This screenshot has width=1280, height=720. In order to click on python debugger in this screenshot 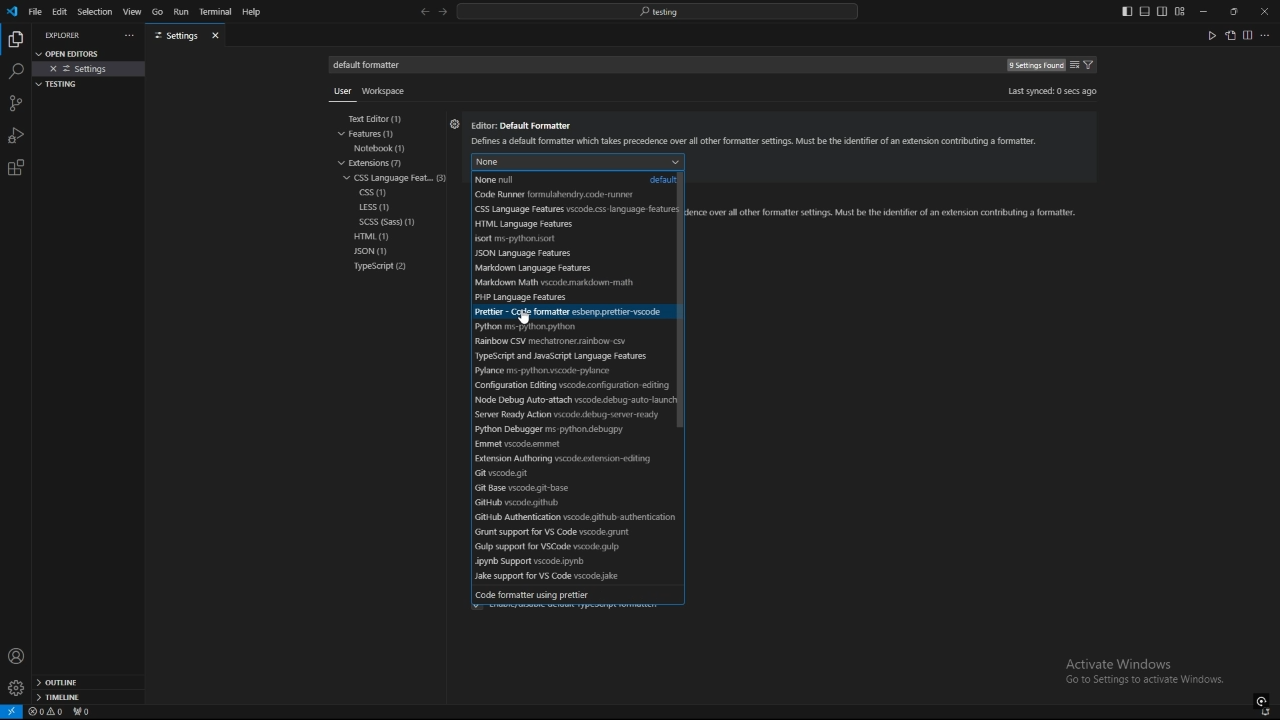, I will do `click(562, 429)`.